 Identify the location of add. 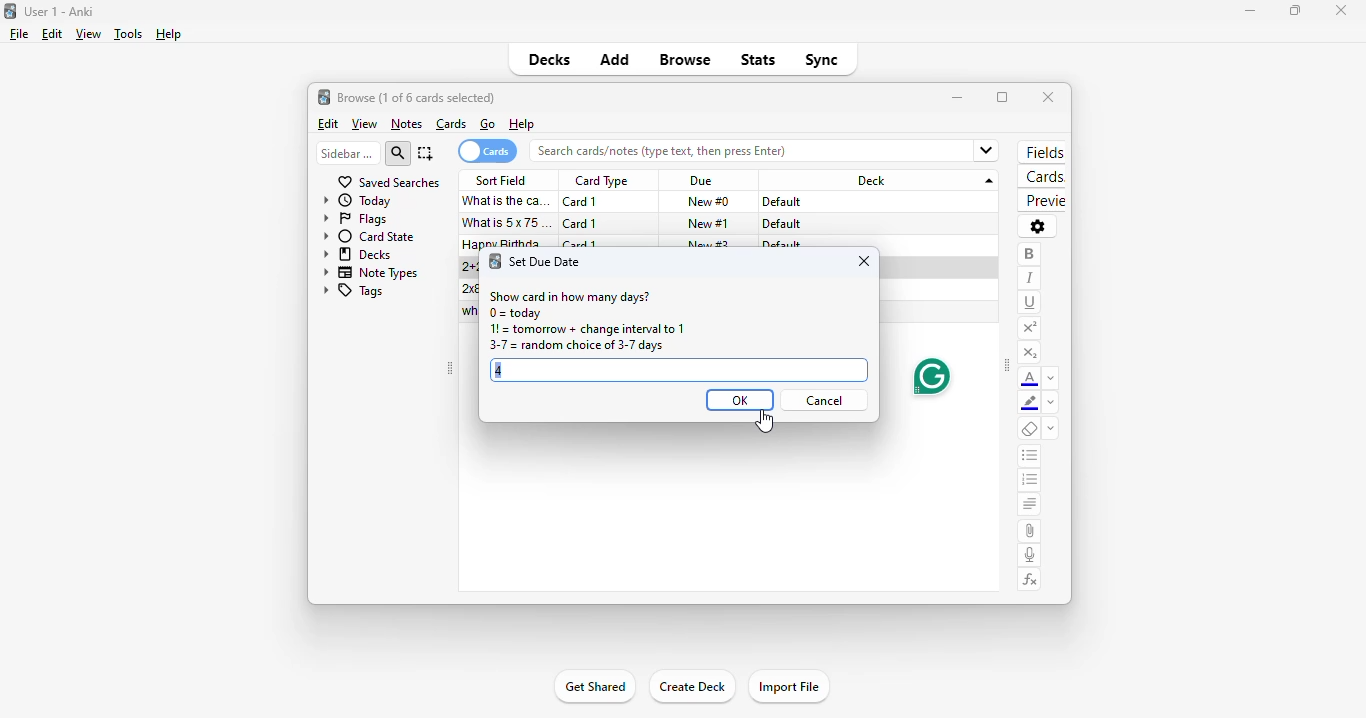
(614, 61).